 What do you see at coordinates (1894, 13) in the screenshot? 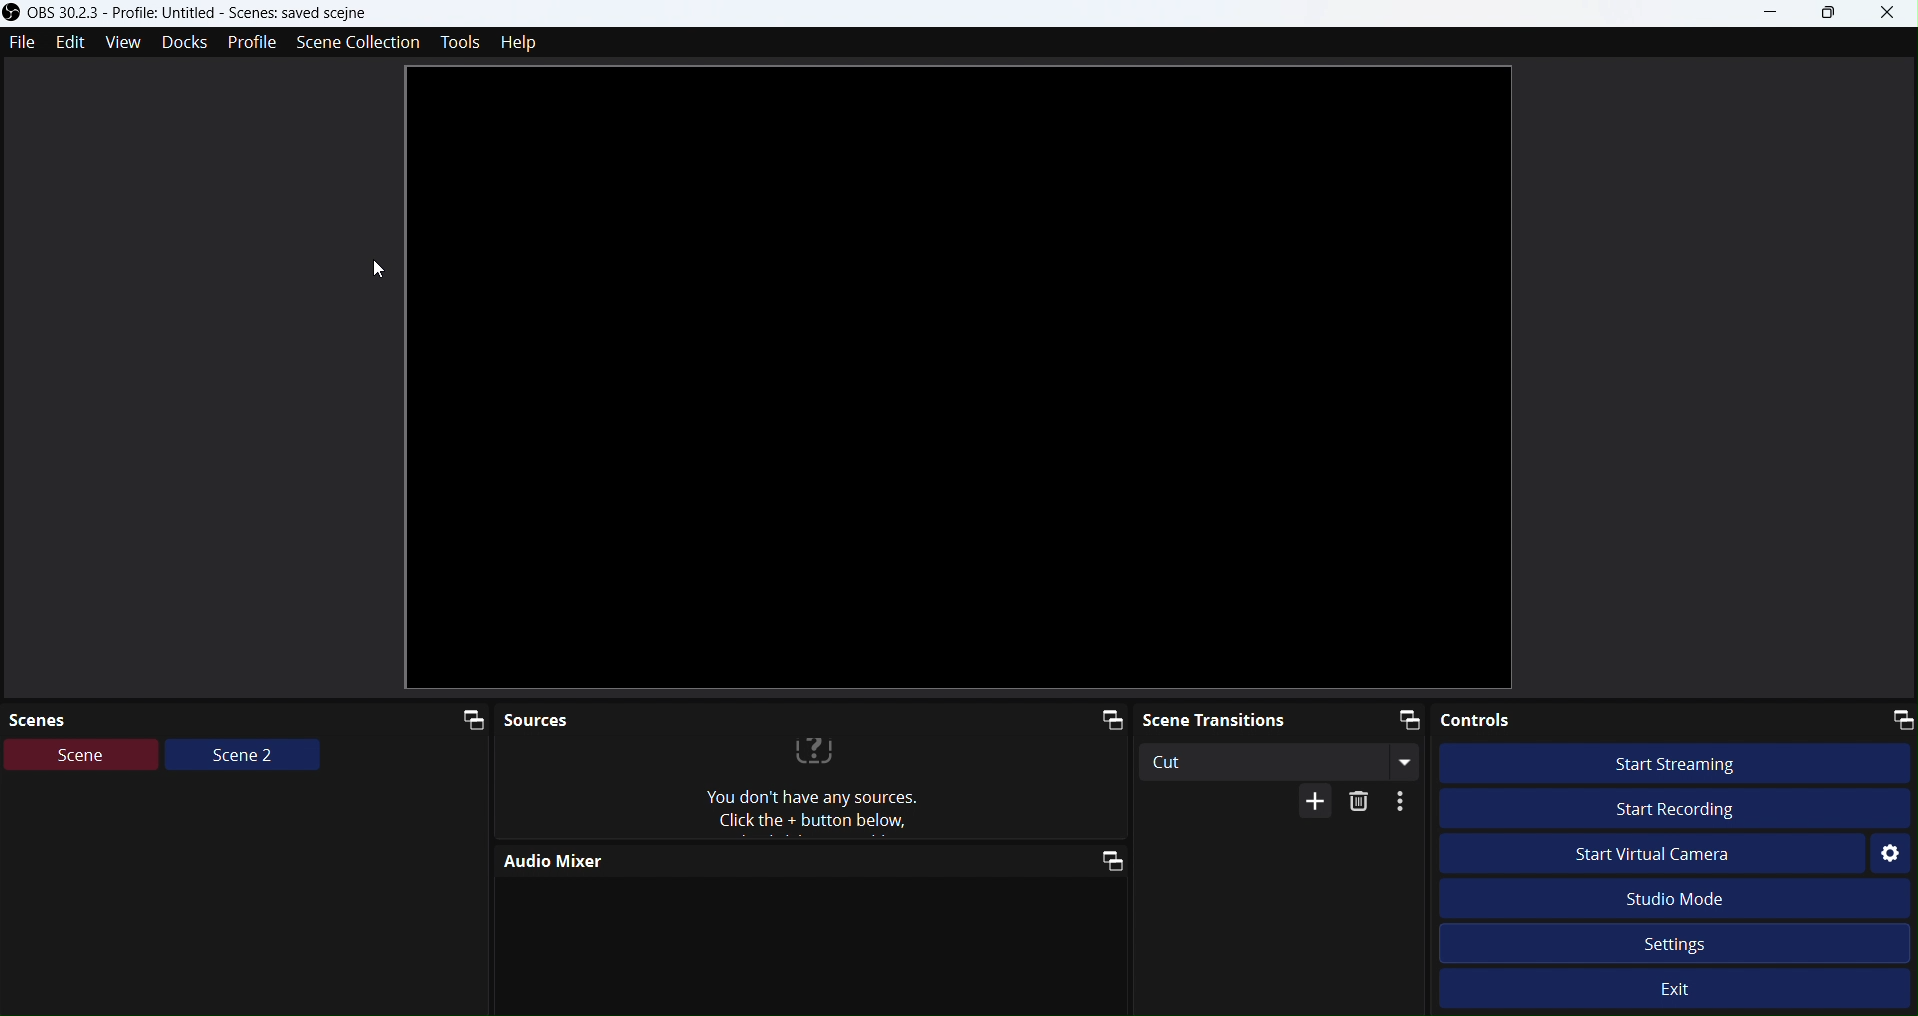
I see `Close` at bounding box center [1894, 13].